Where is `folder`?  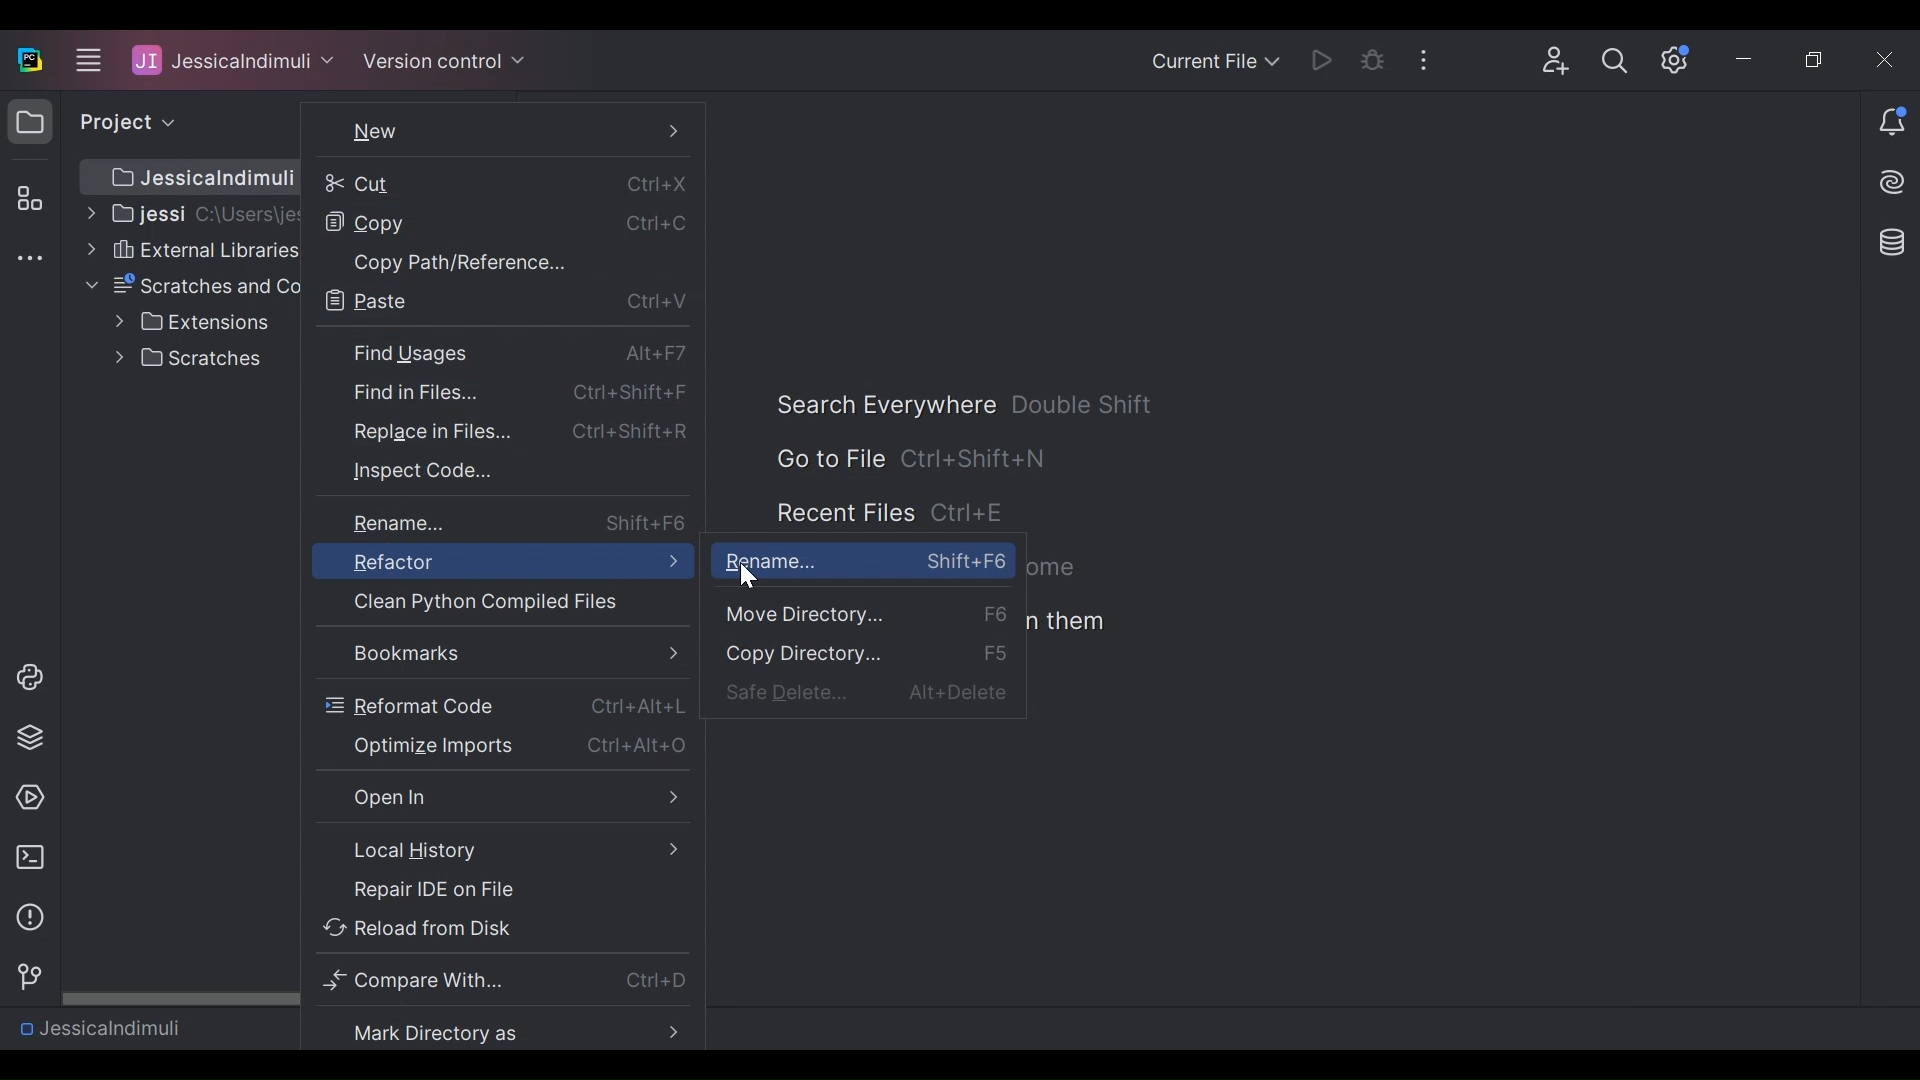
folder is located at coordinates (29, 125).